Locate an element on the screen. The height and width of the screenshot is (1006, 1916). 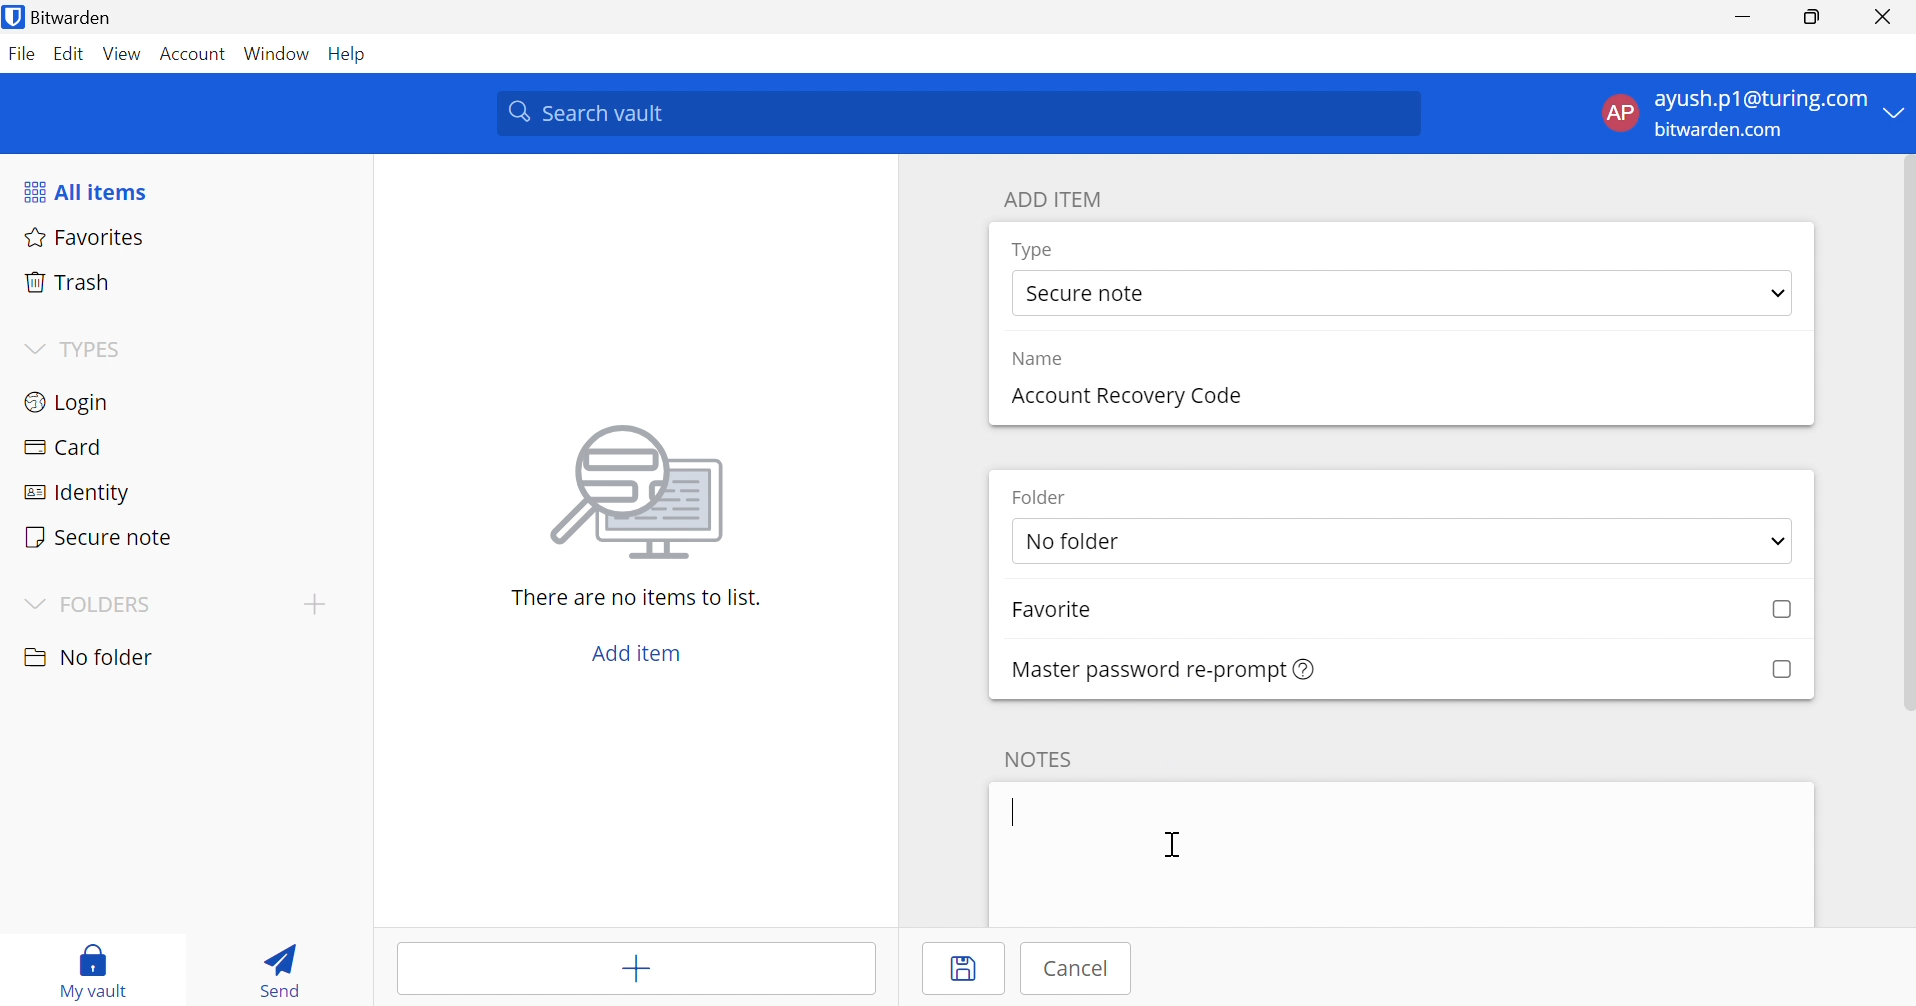
Drop Down is located at coordinates (1896, 114).